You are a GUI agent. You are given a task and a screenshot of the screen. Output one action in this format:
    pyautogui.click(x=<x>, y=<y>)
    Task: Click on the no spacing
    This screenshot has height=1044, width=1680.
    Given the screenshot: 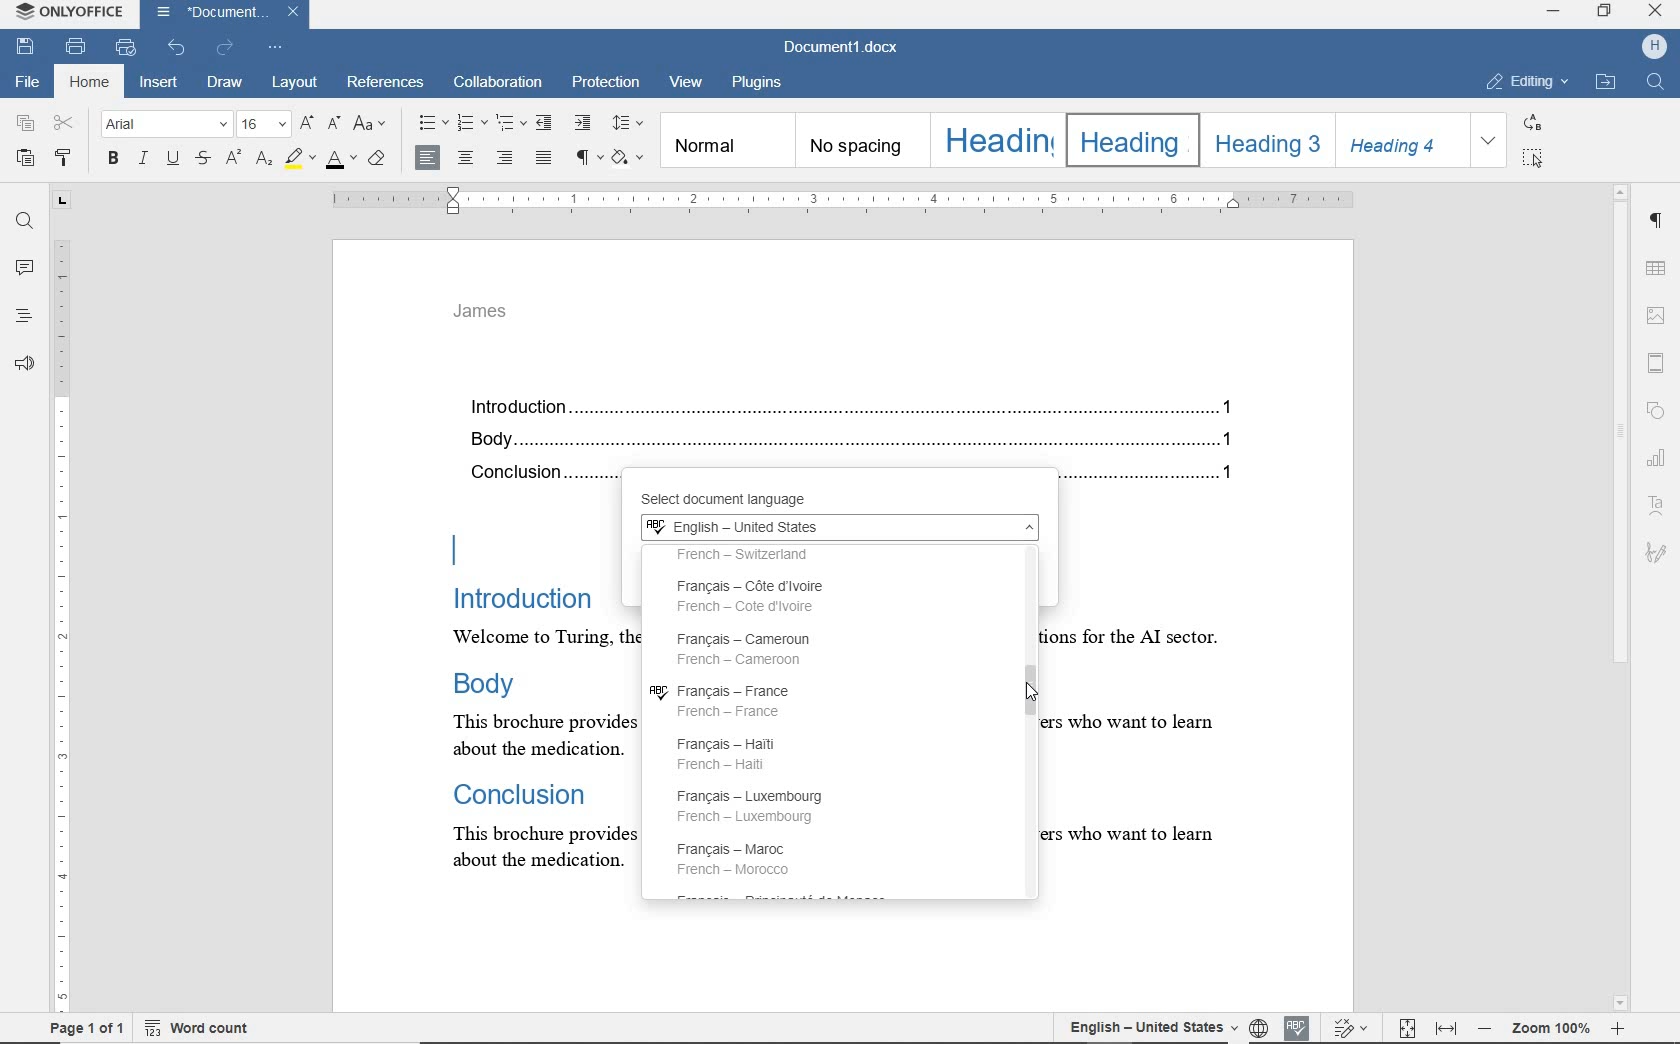 What is the action you would take?
    pyautogui.click(x=860, y=141)
    